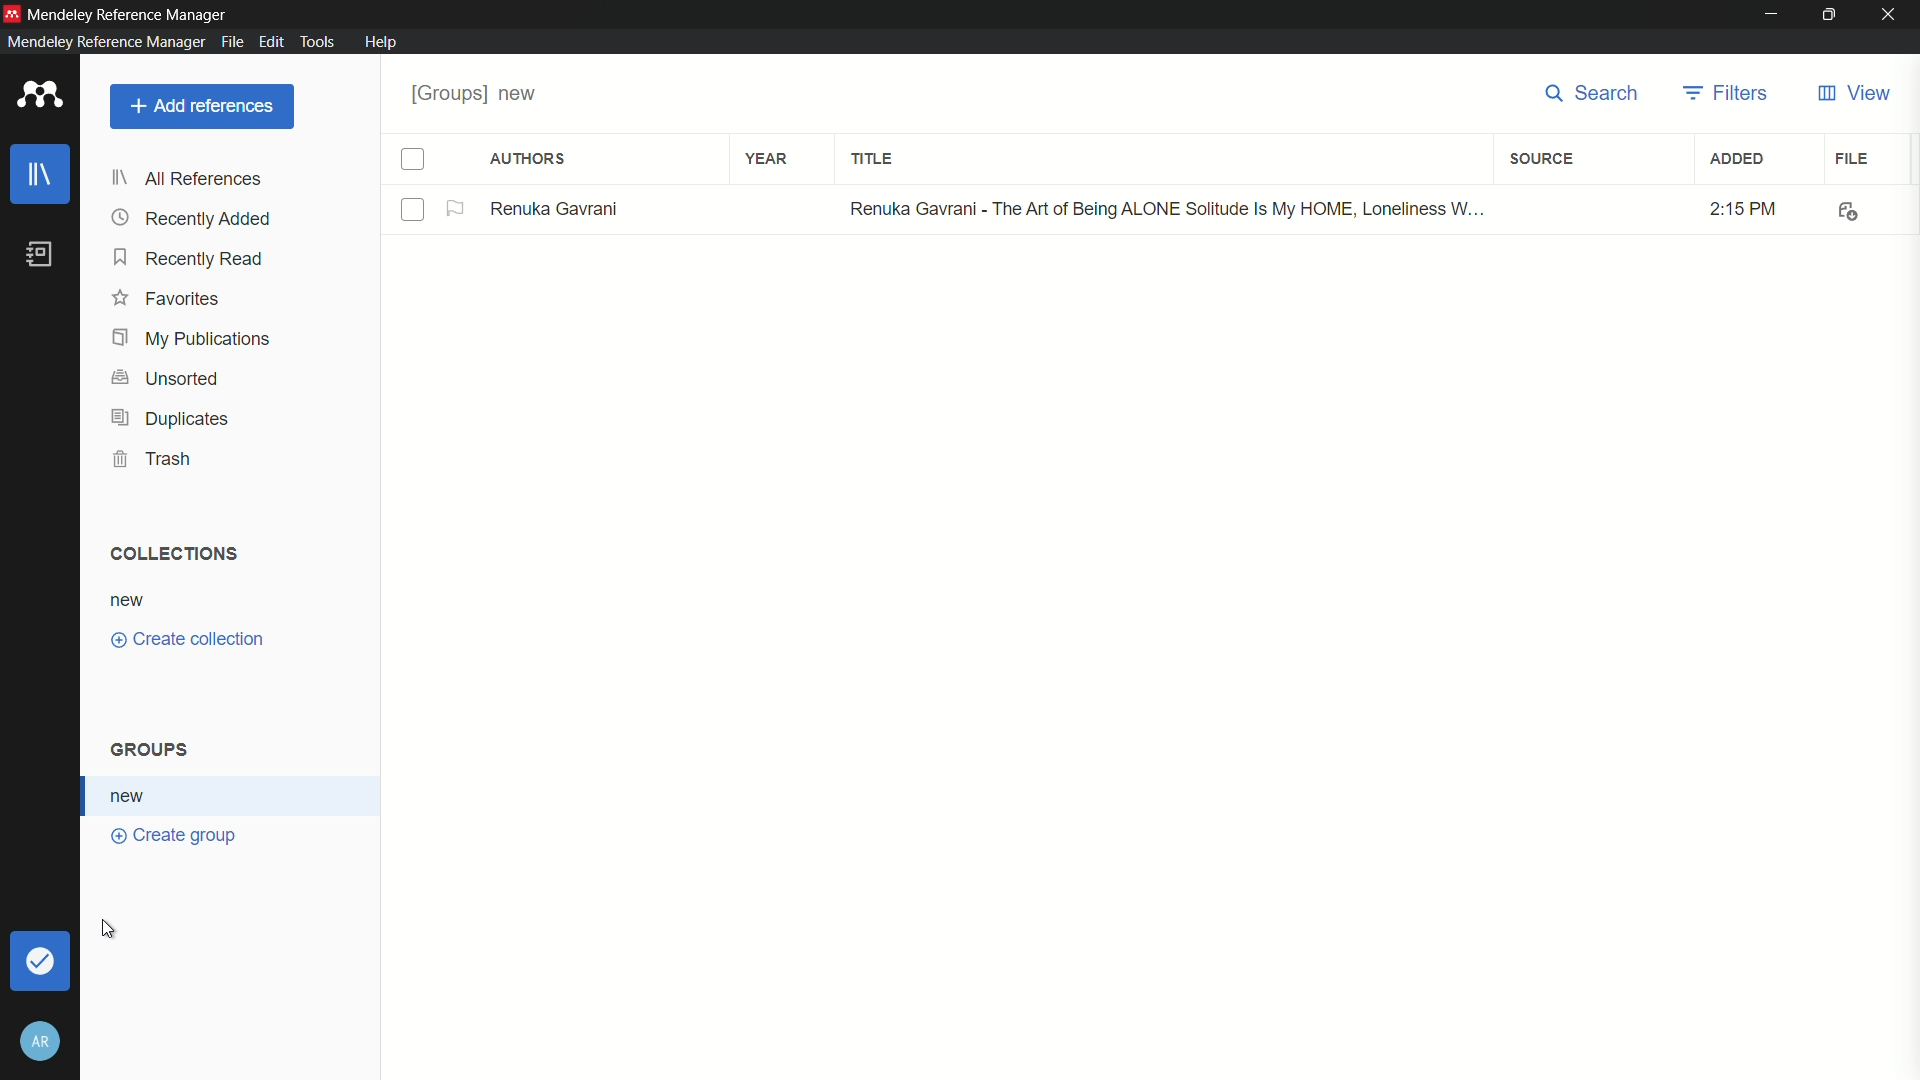 Image resolution: width=1920 pixels, height=1080 pixels. Describe the element at coordinates (769, 160) in the screenshot. I see `year` at that location.